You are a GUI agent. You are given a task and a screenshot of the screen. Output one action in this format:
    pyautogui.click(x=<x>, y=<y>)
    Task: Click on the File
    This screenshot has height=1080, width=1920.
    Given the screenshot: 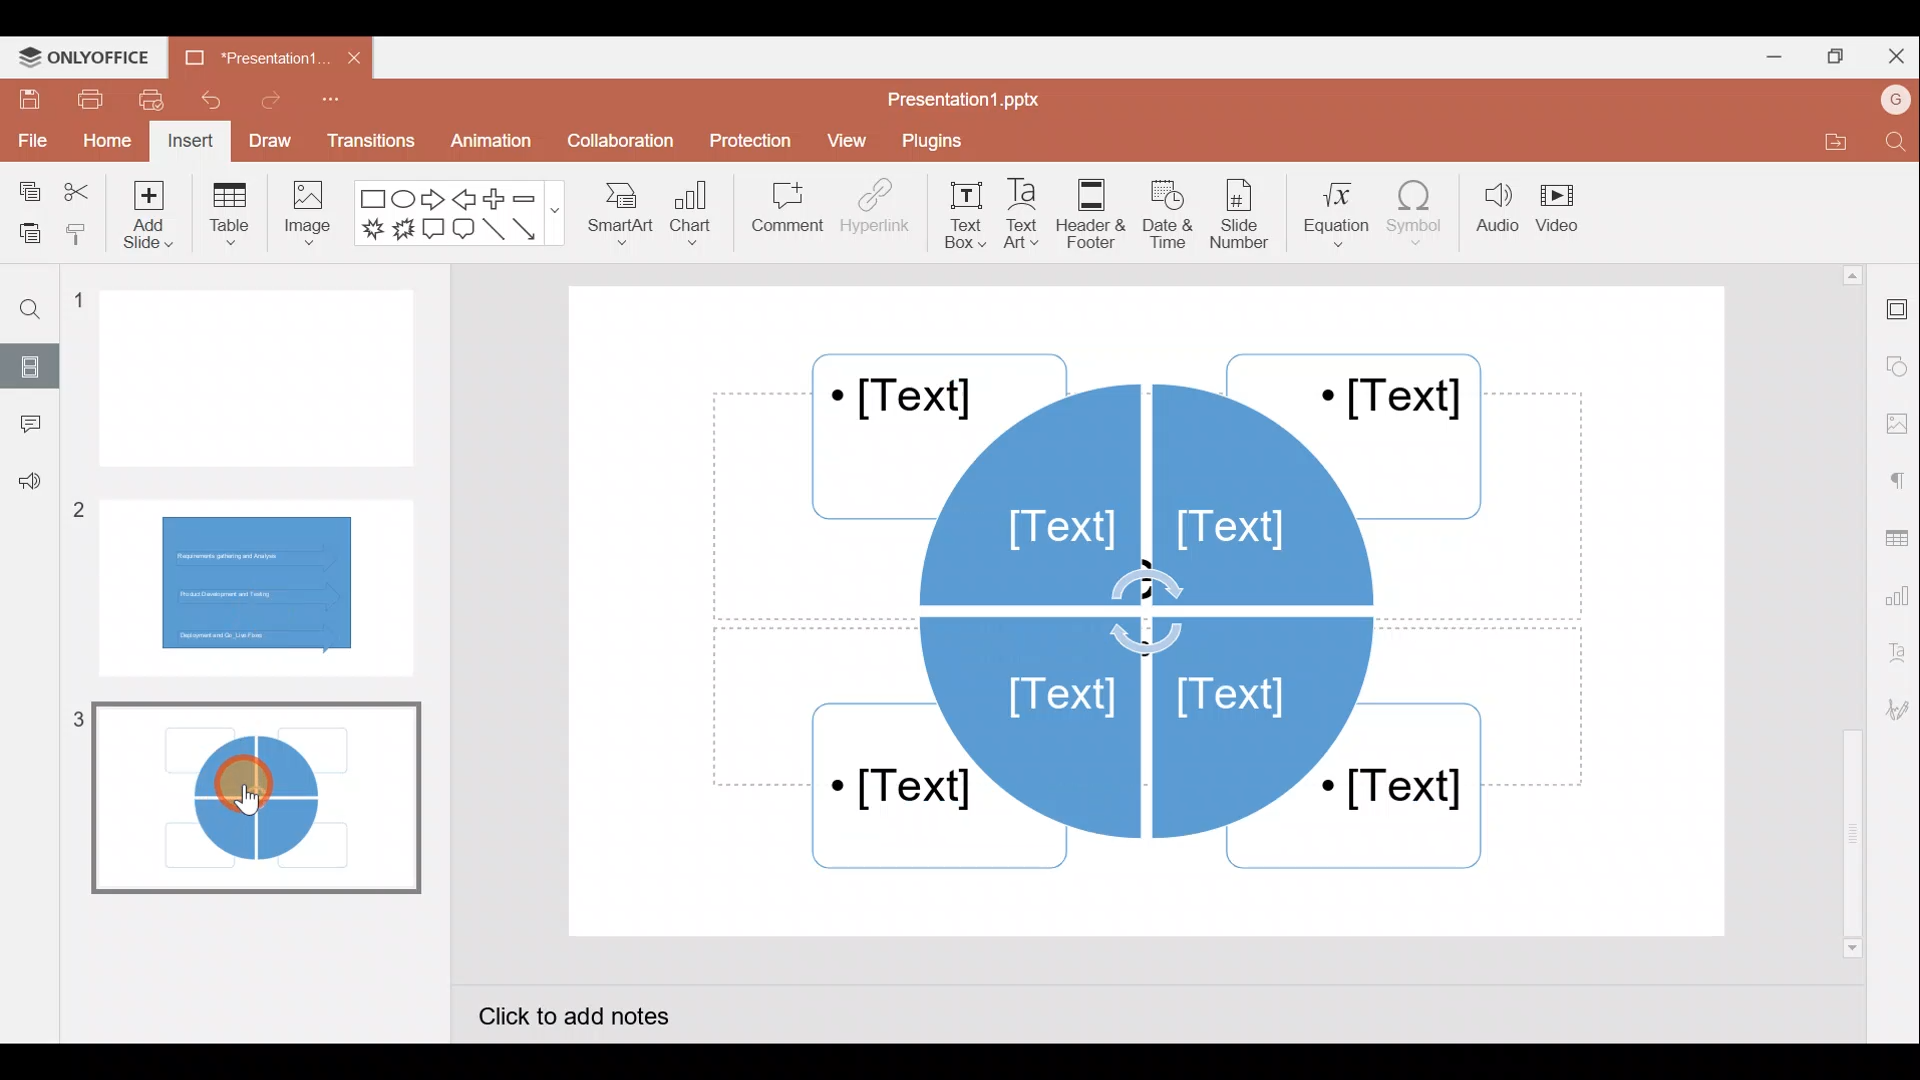 What is the action you would take?
    pyautogui.click(x=30, y=140)
    